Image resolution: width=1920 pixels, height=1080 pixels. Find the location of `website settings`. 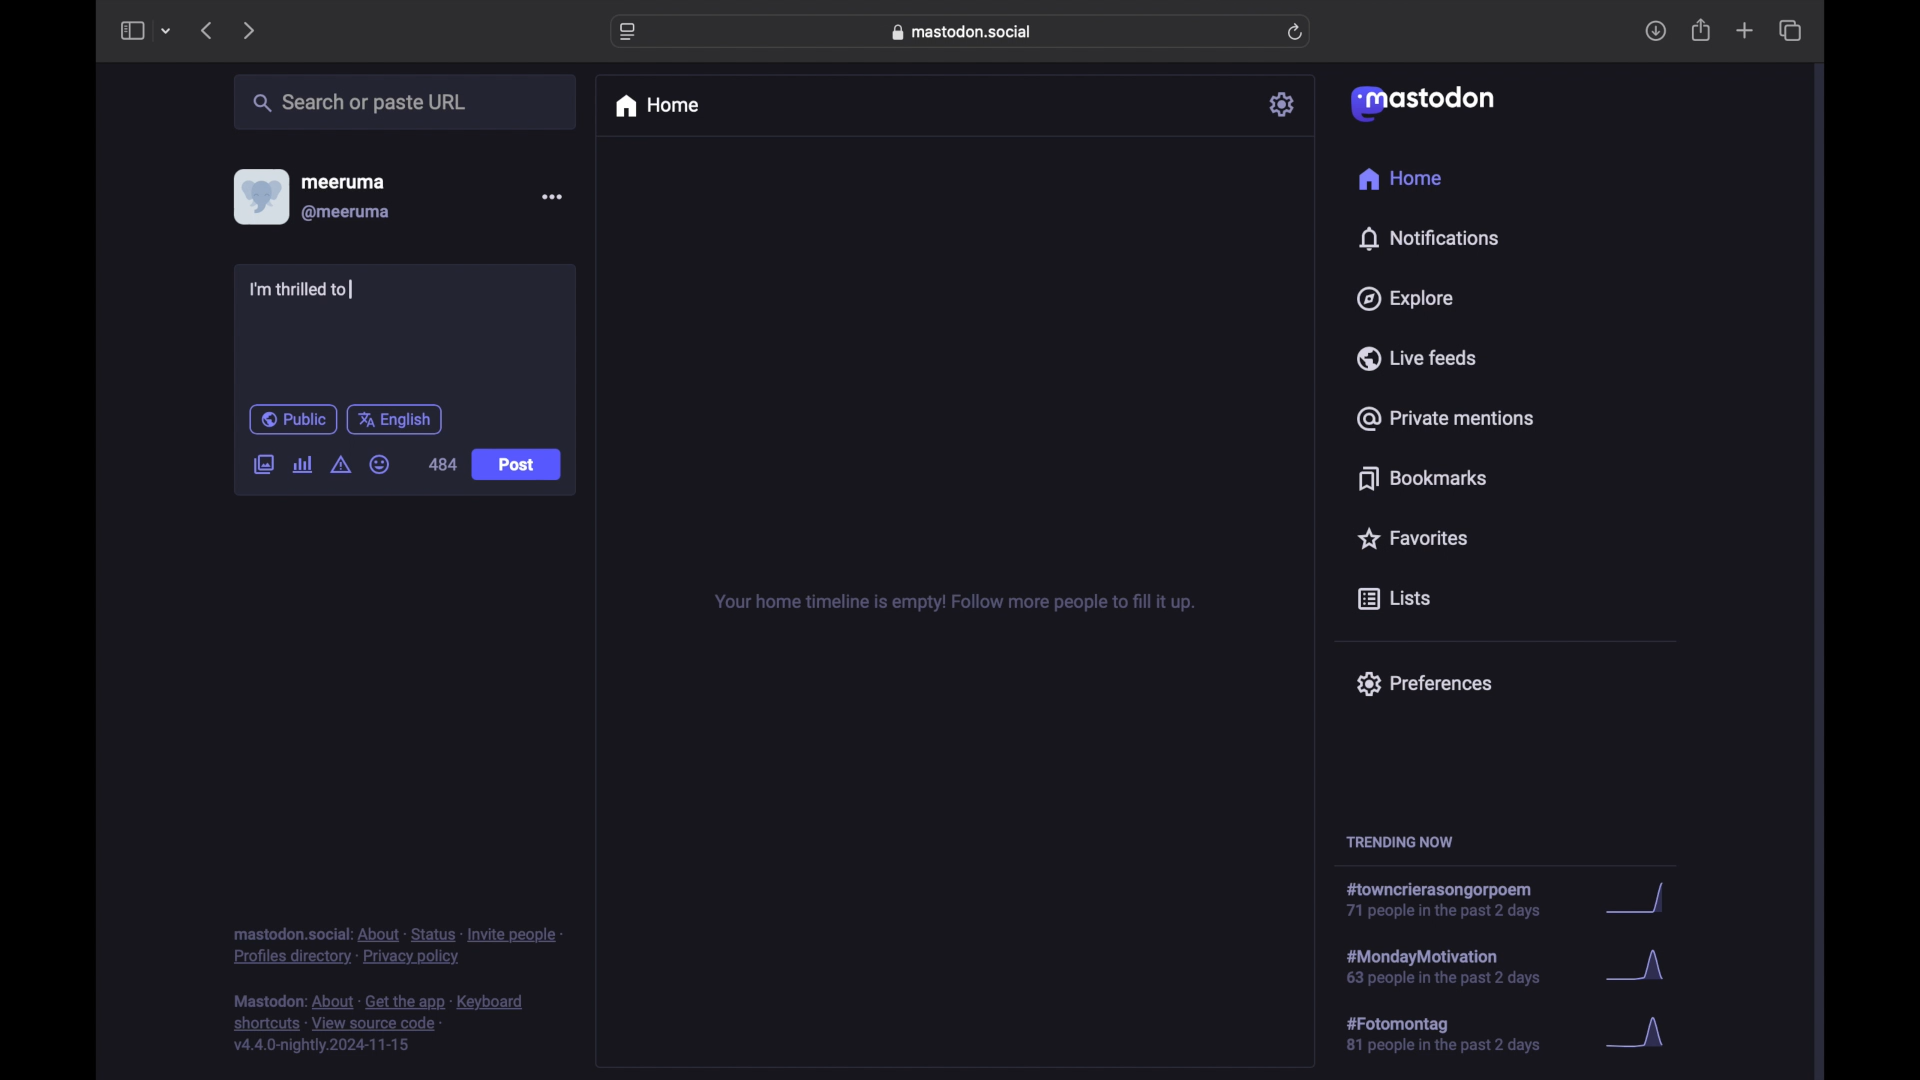

website settings is located at coordinates (628, 33).